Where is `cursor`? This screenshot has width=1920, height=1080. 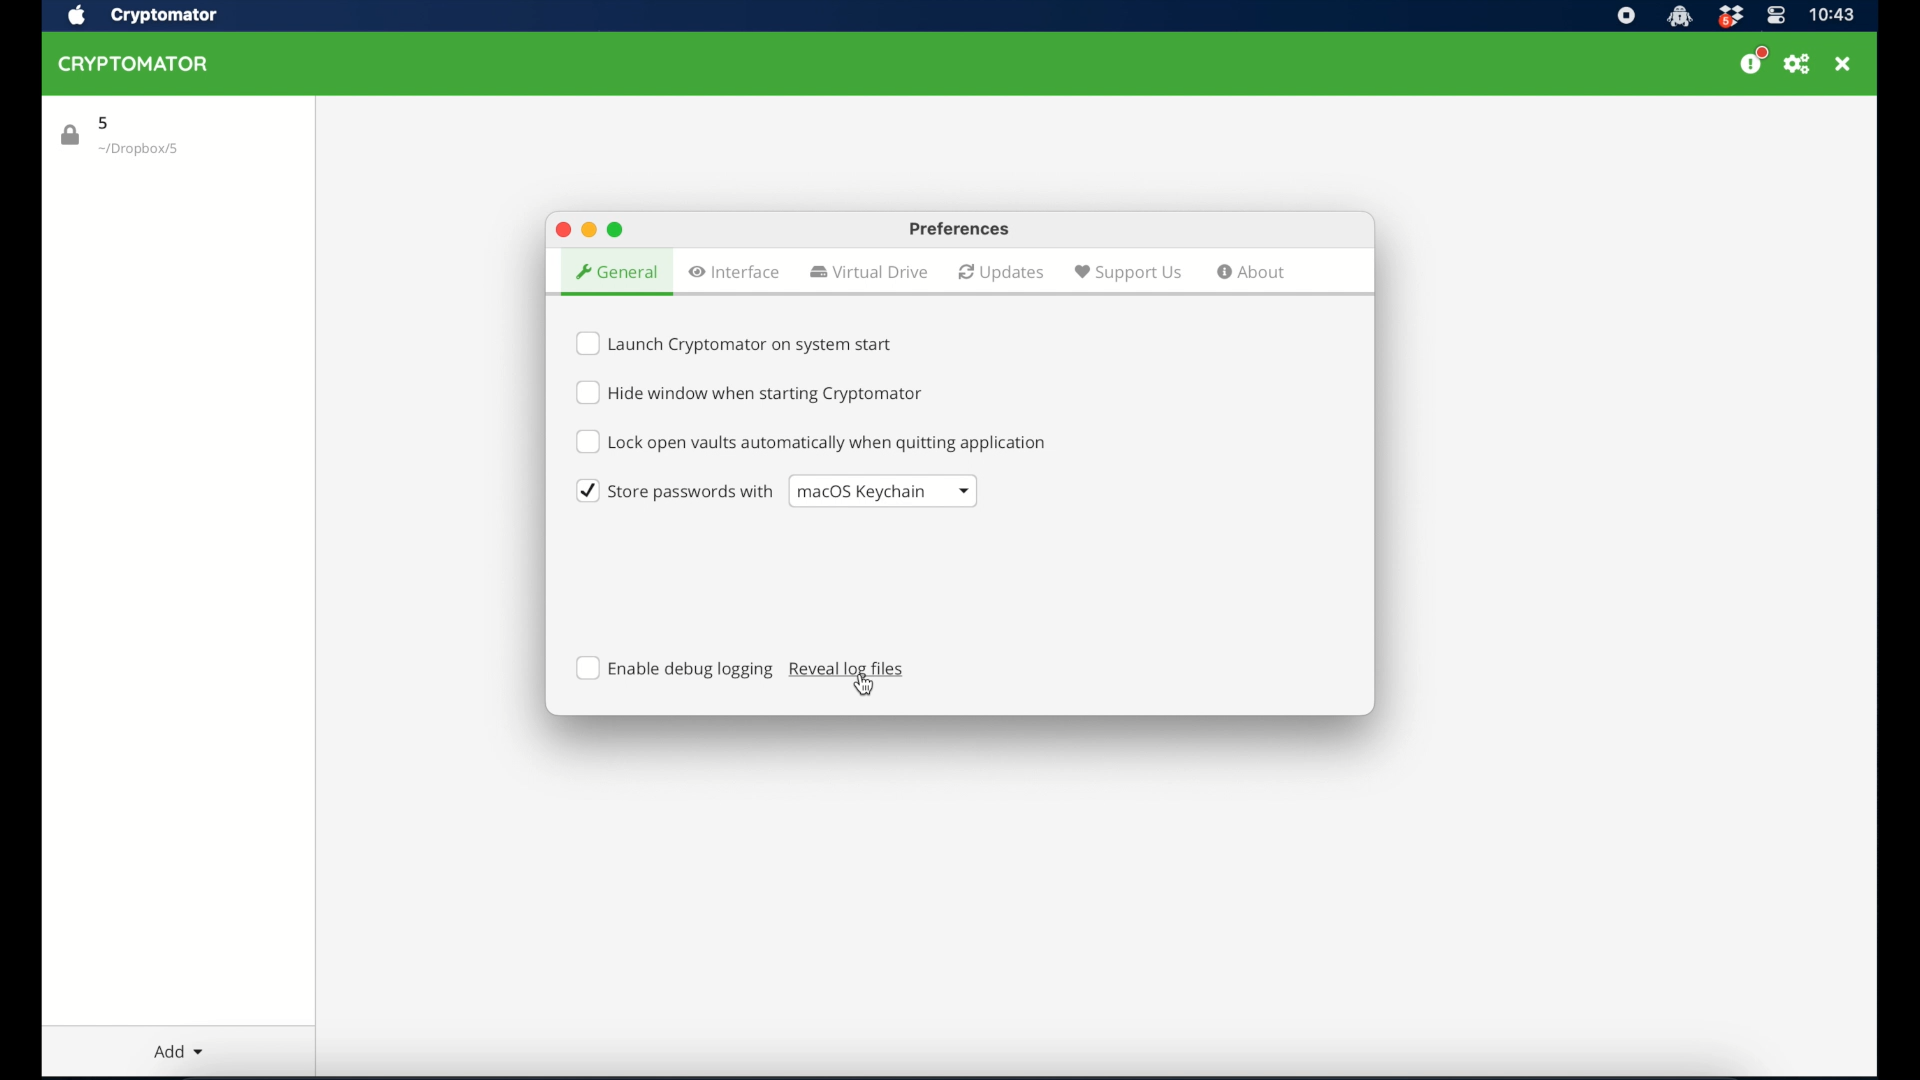 cursor is located at coordinates (866, 683).